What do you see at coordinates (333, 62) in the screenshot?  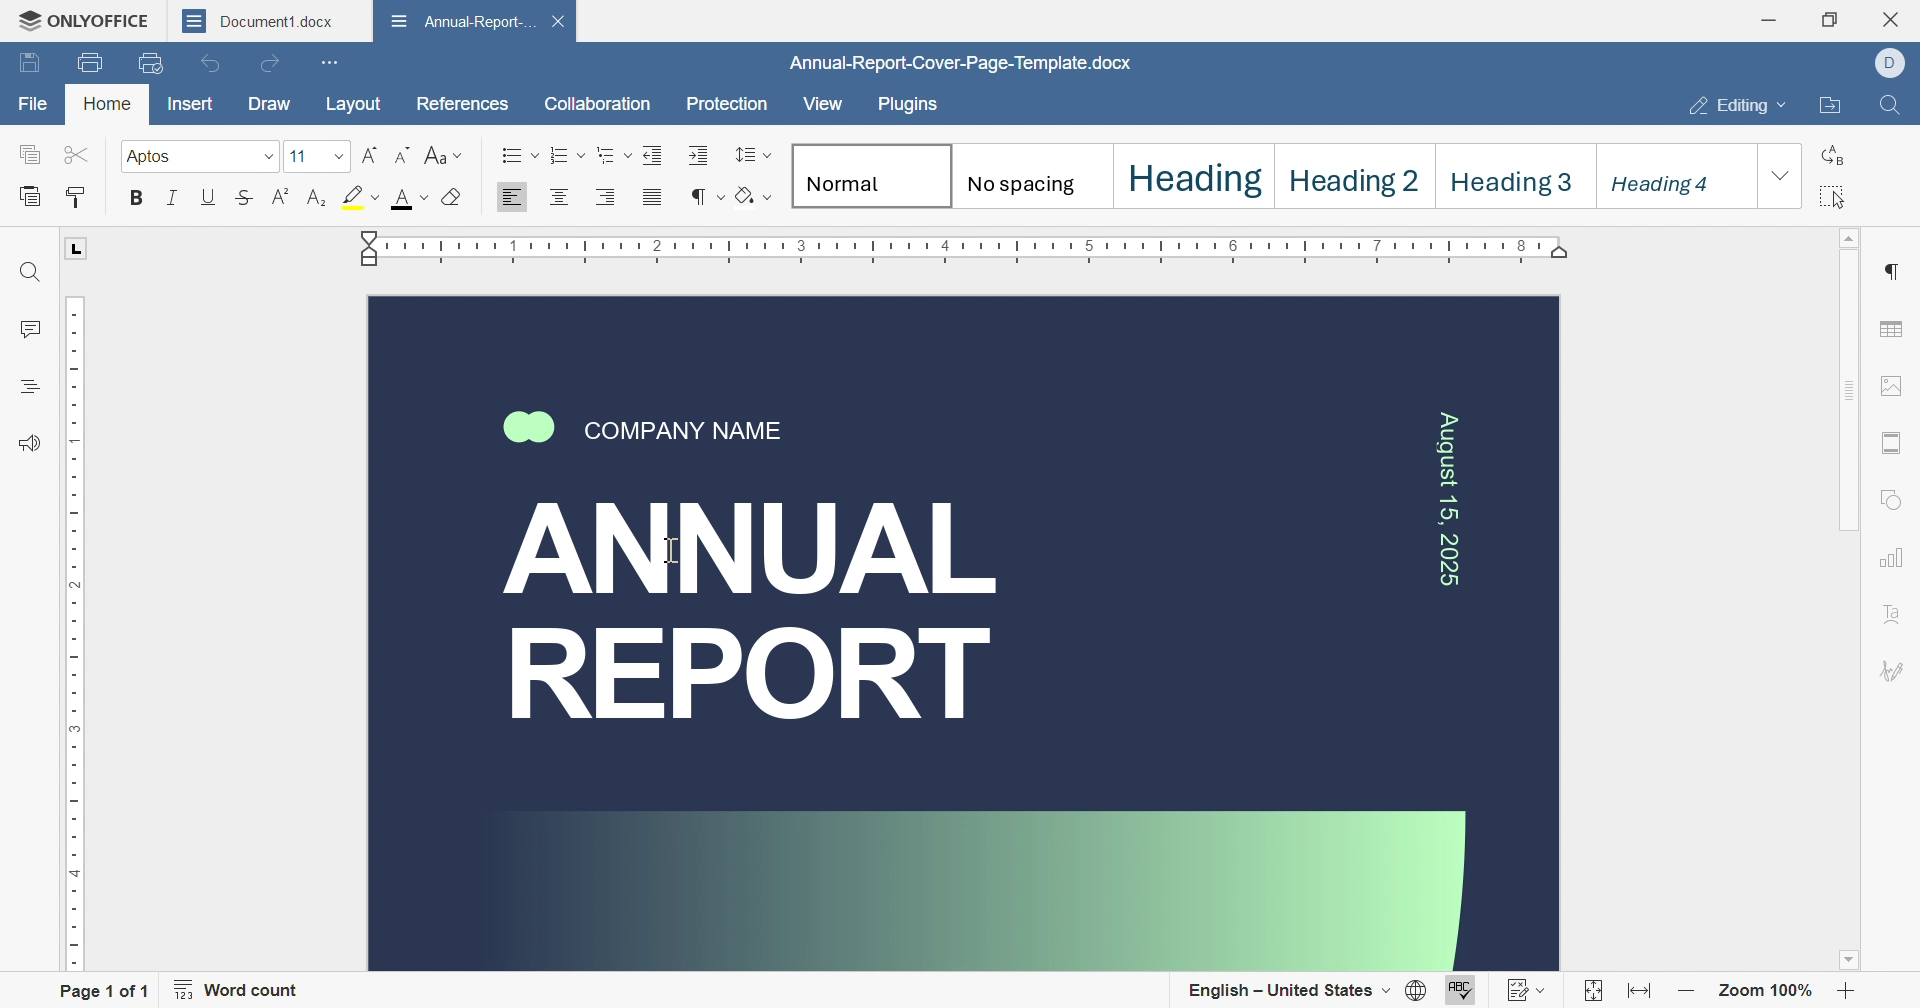 I see `customize quick access settings` at bounding box center [333, 62].